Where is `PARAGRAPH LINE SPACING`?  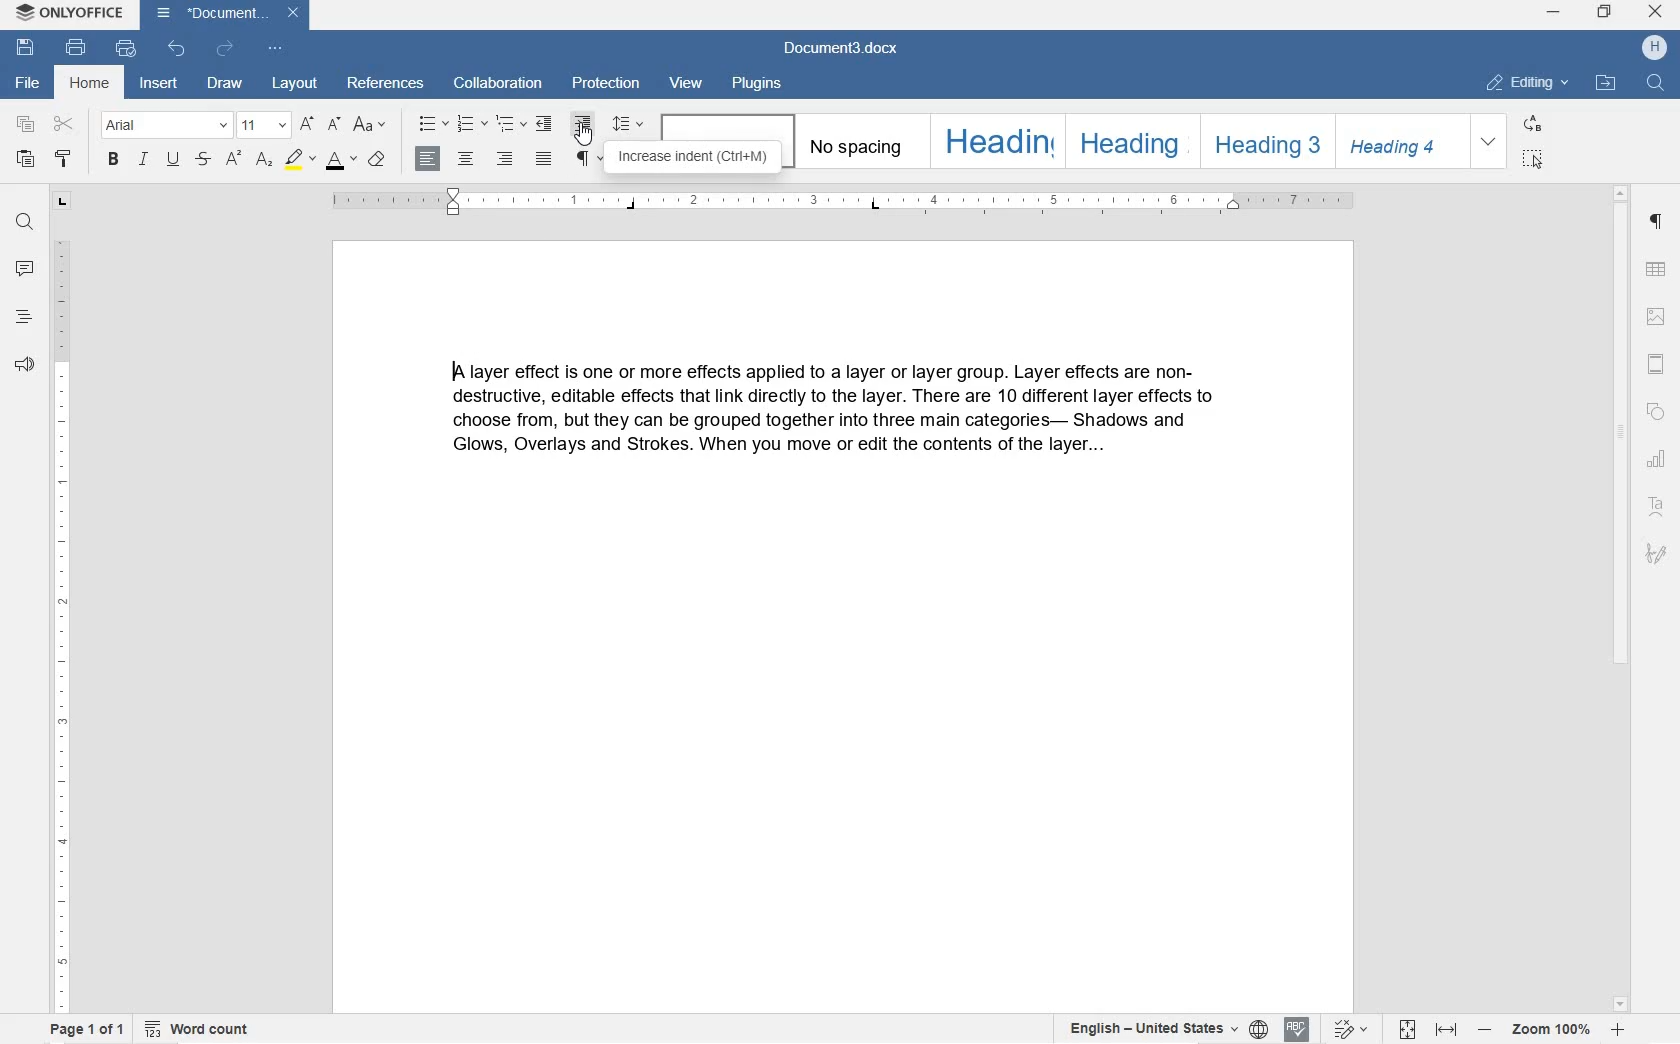 PARAGRAPH LINE SPACING is located at coordinates (629, 125).